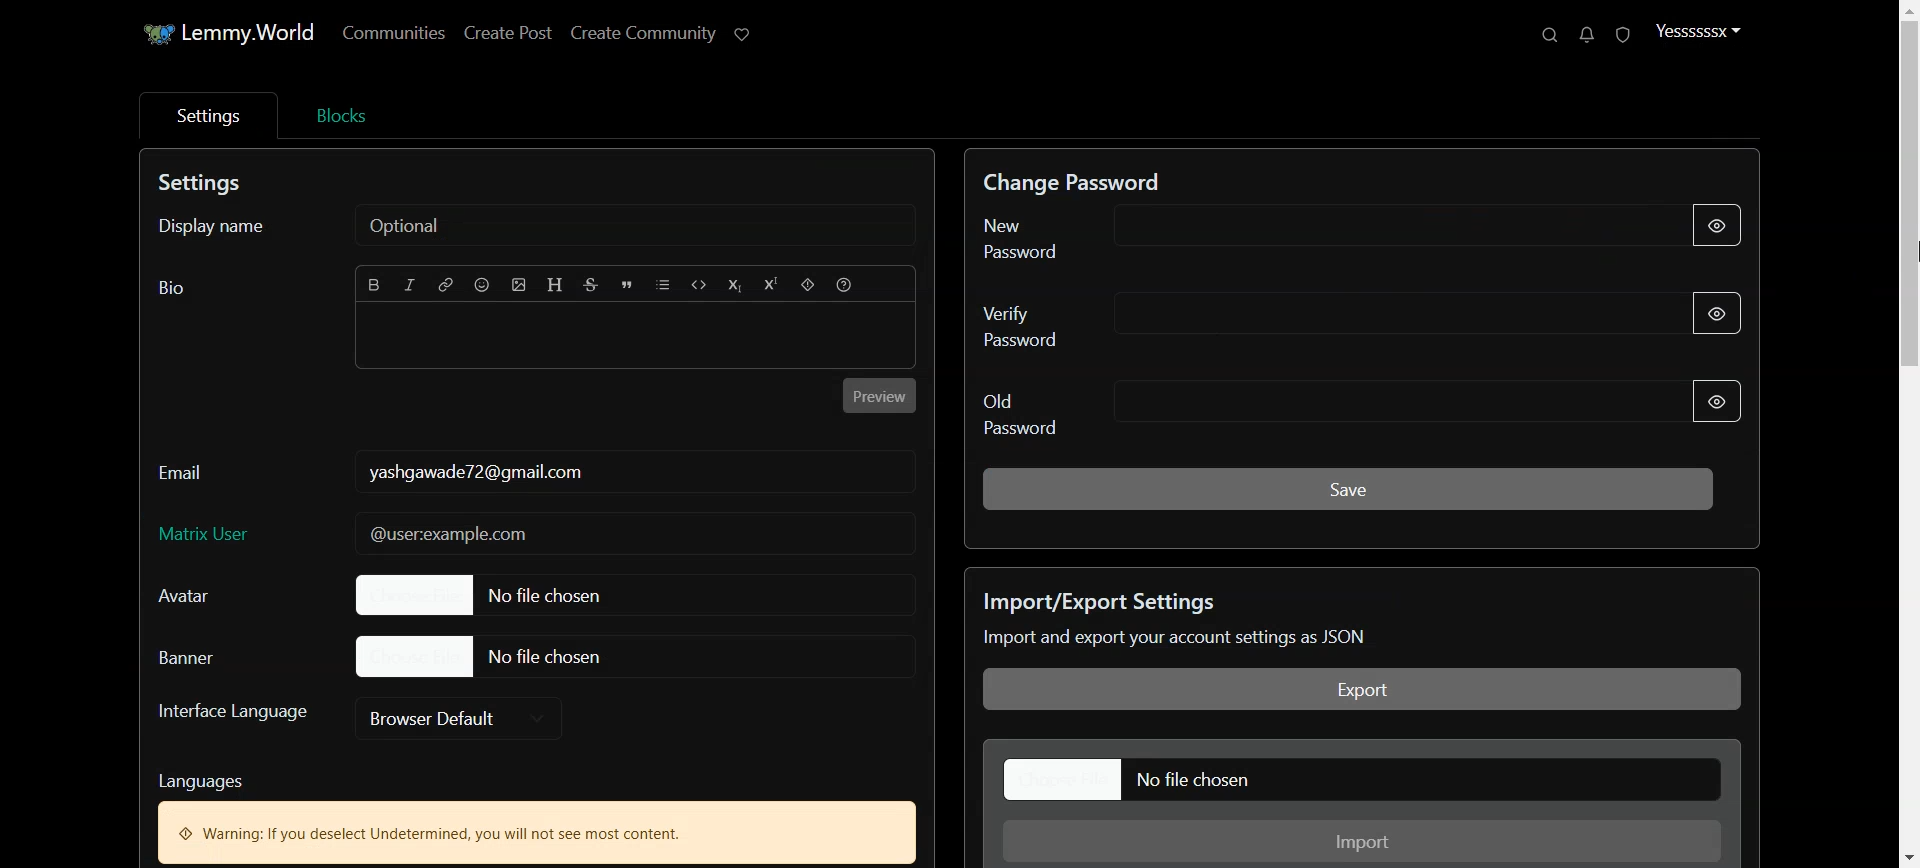 The width and height of the screenshot is (1920, 868). I want to click on Support Lemmy, so click(744, 34).